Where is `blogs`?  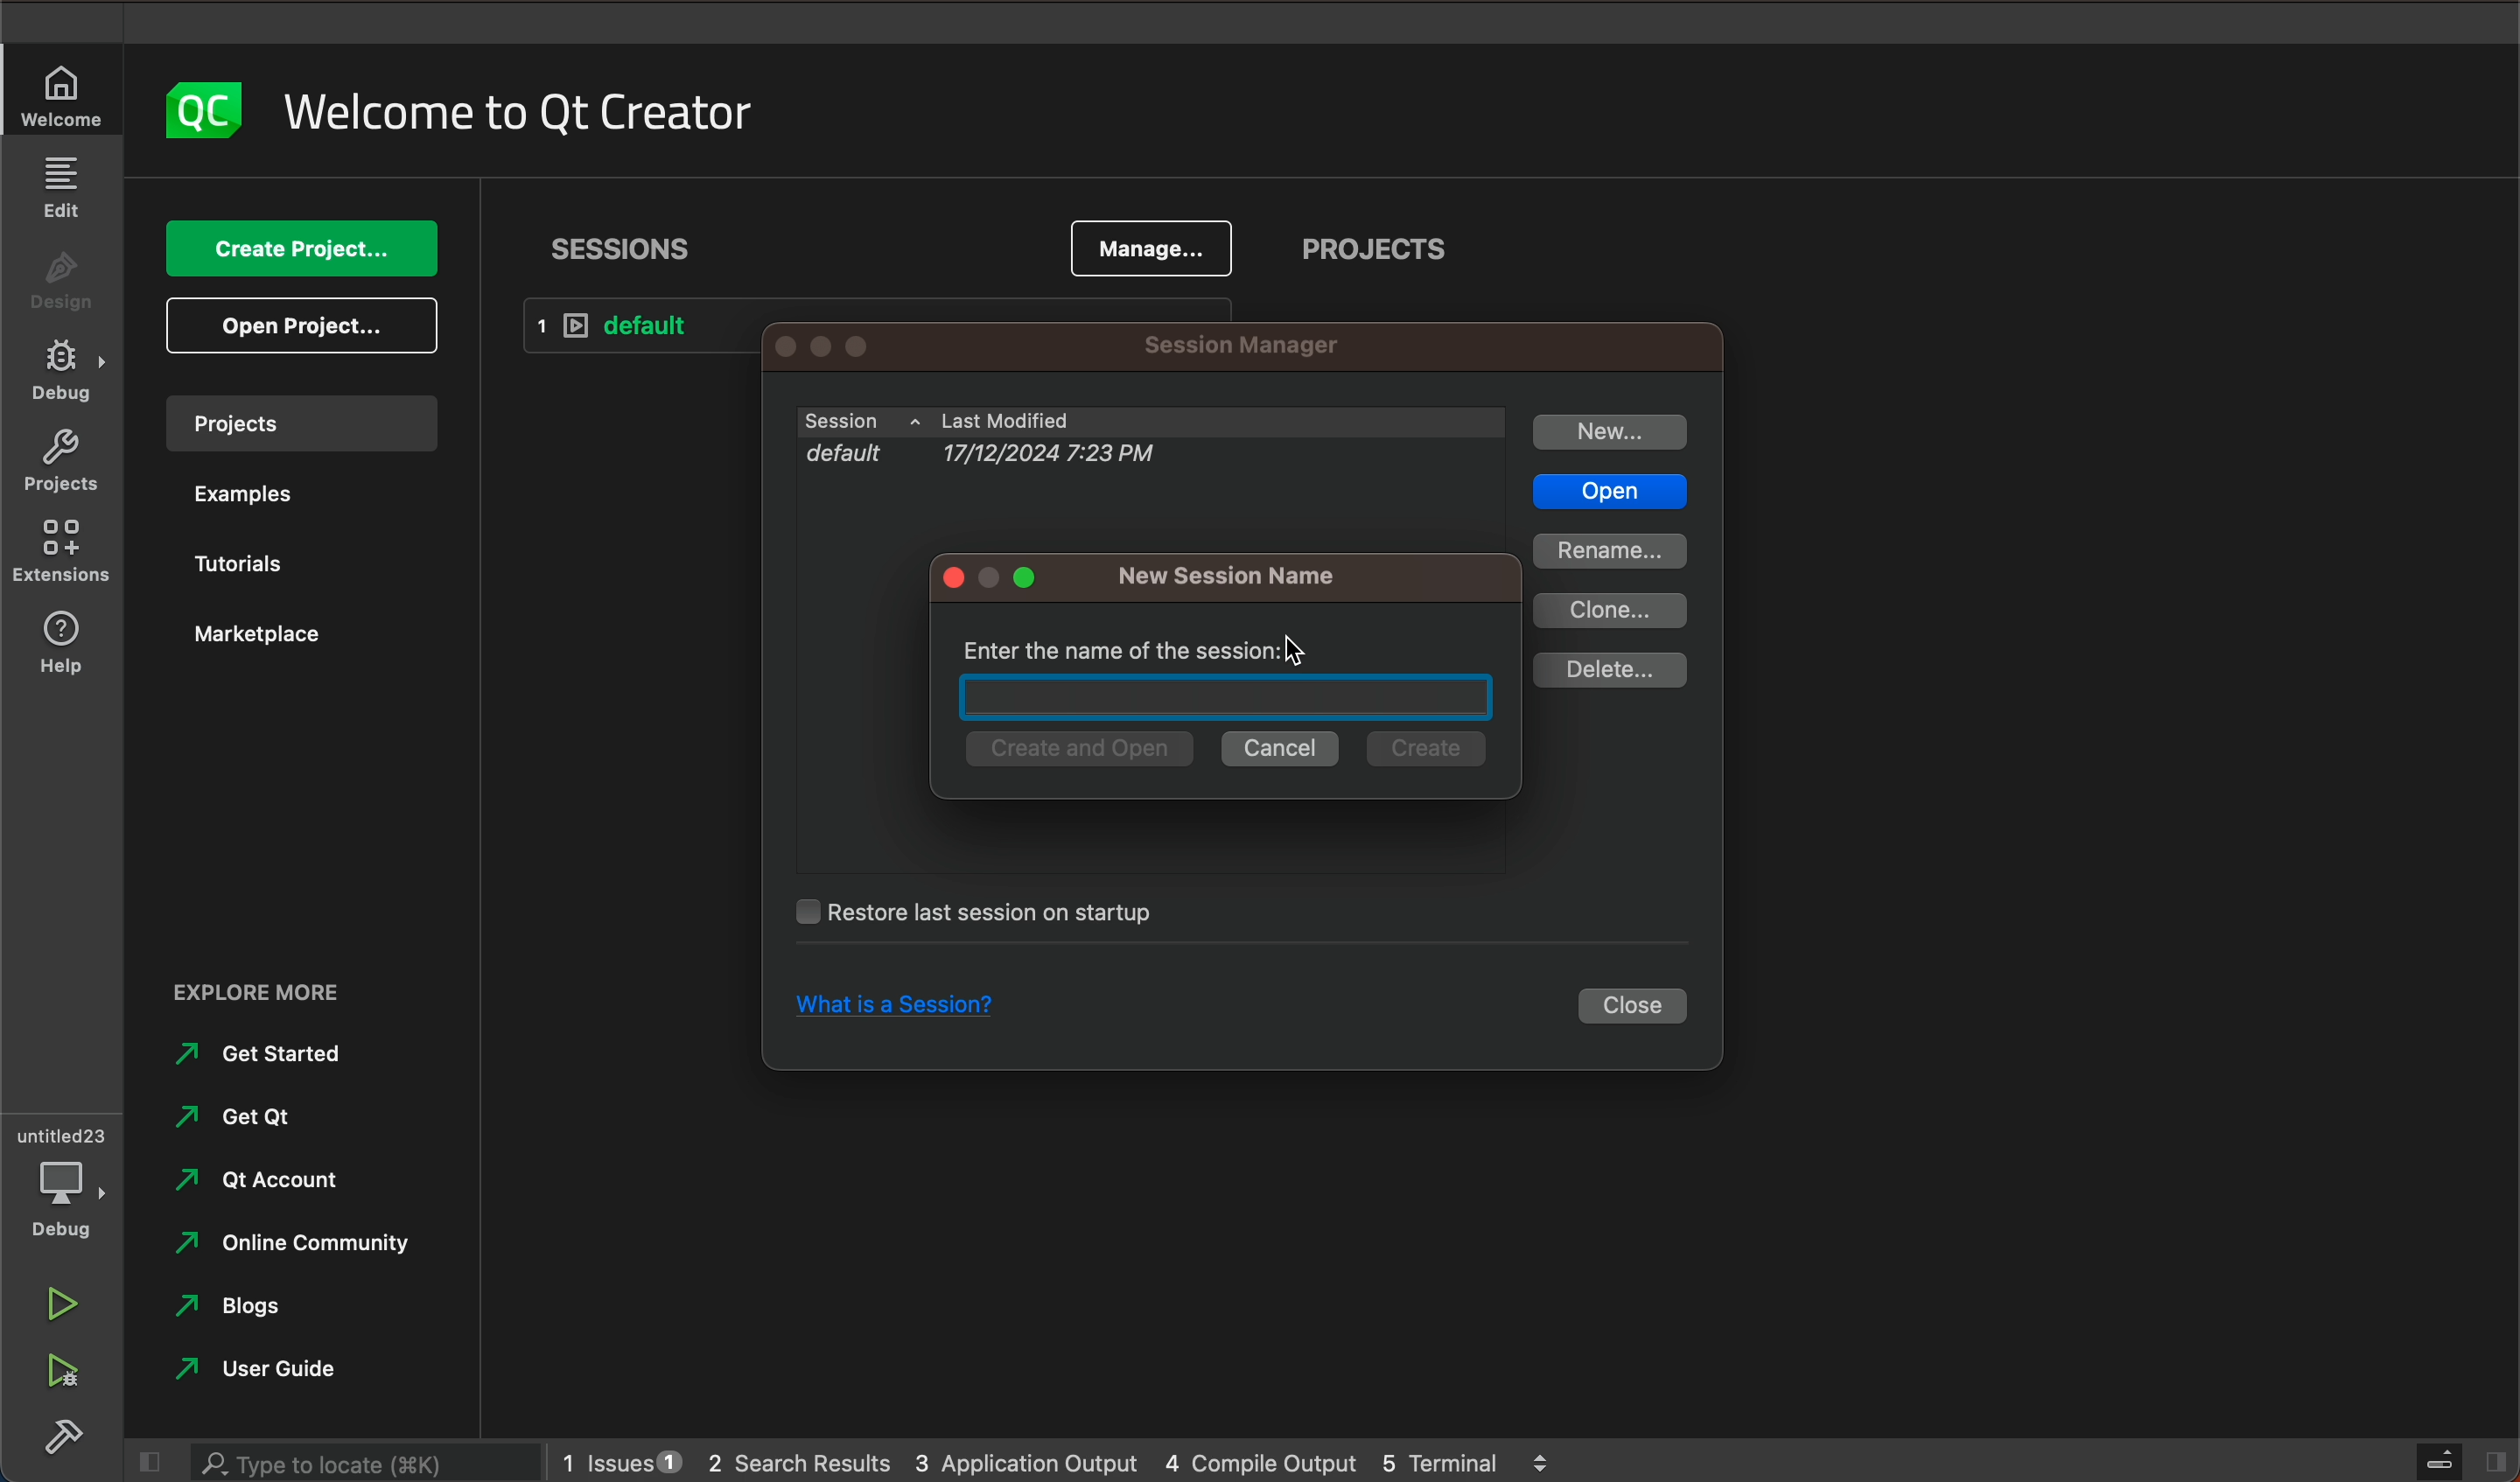 blogs is located at coordinates (240, 1308).